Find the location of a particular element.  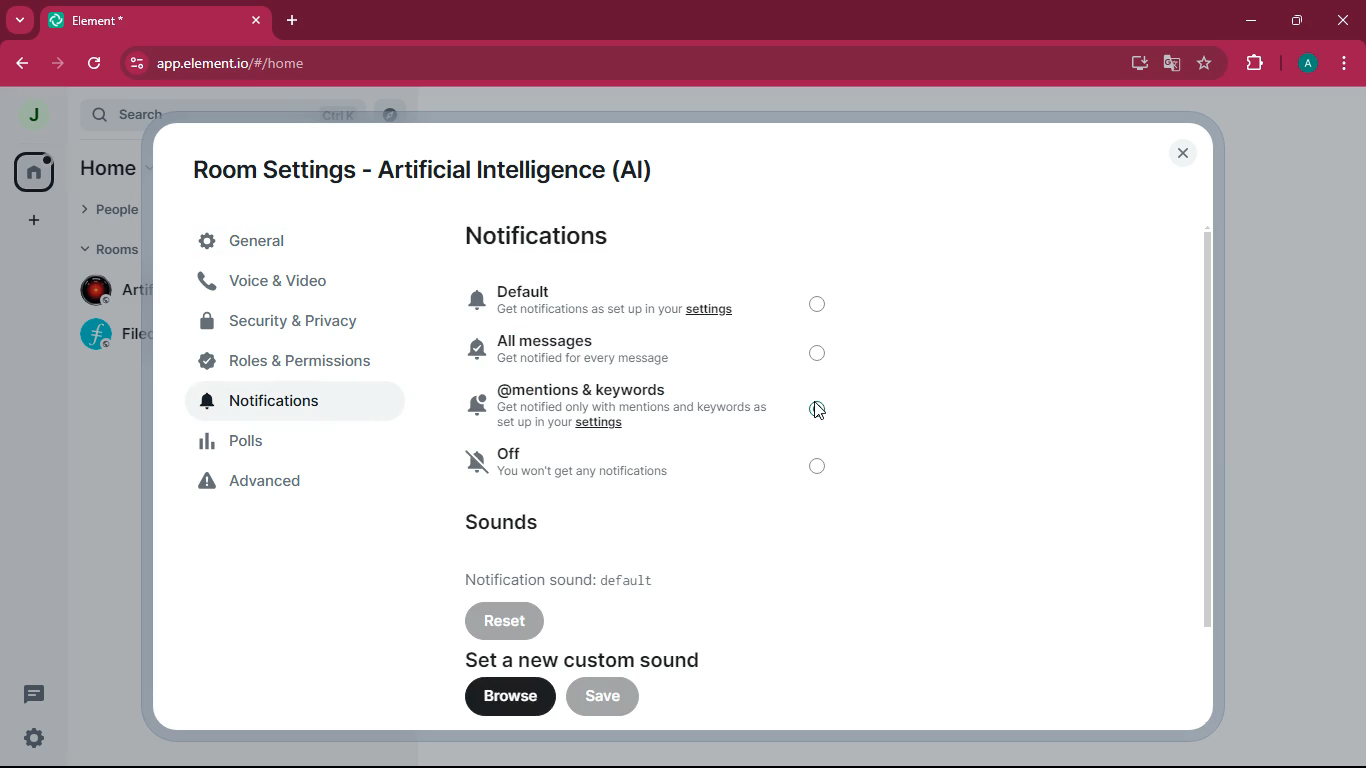

reset is located at coordinates (506, 620).